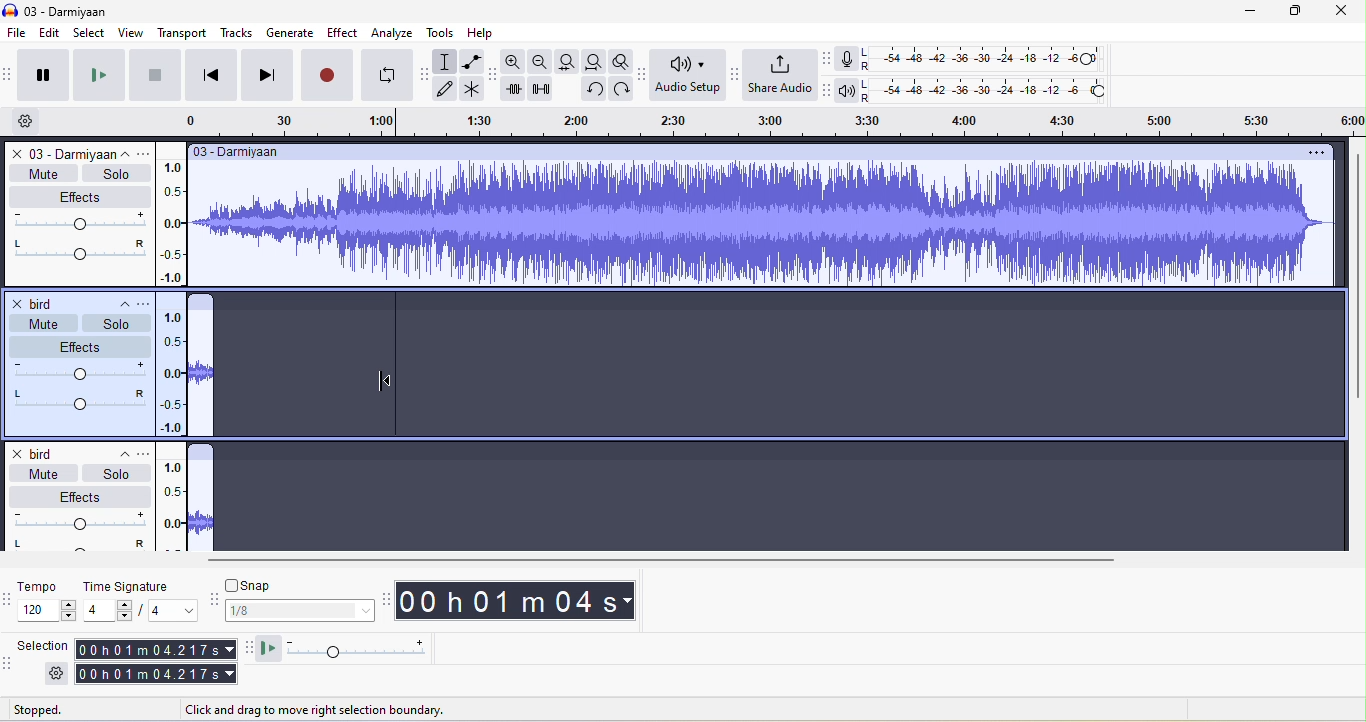 The image size is (1366, 722). I want to click on open menu, so click(147, 300).